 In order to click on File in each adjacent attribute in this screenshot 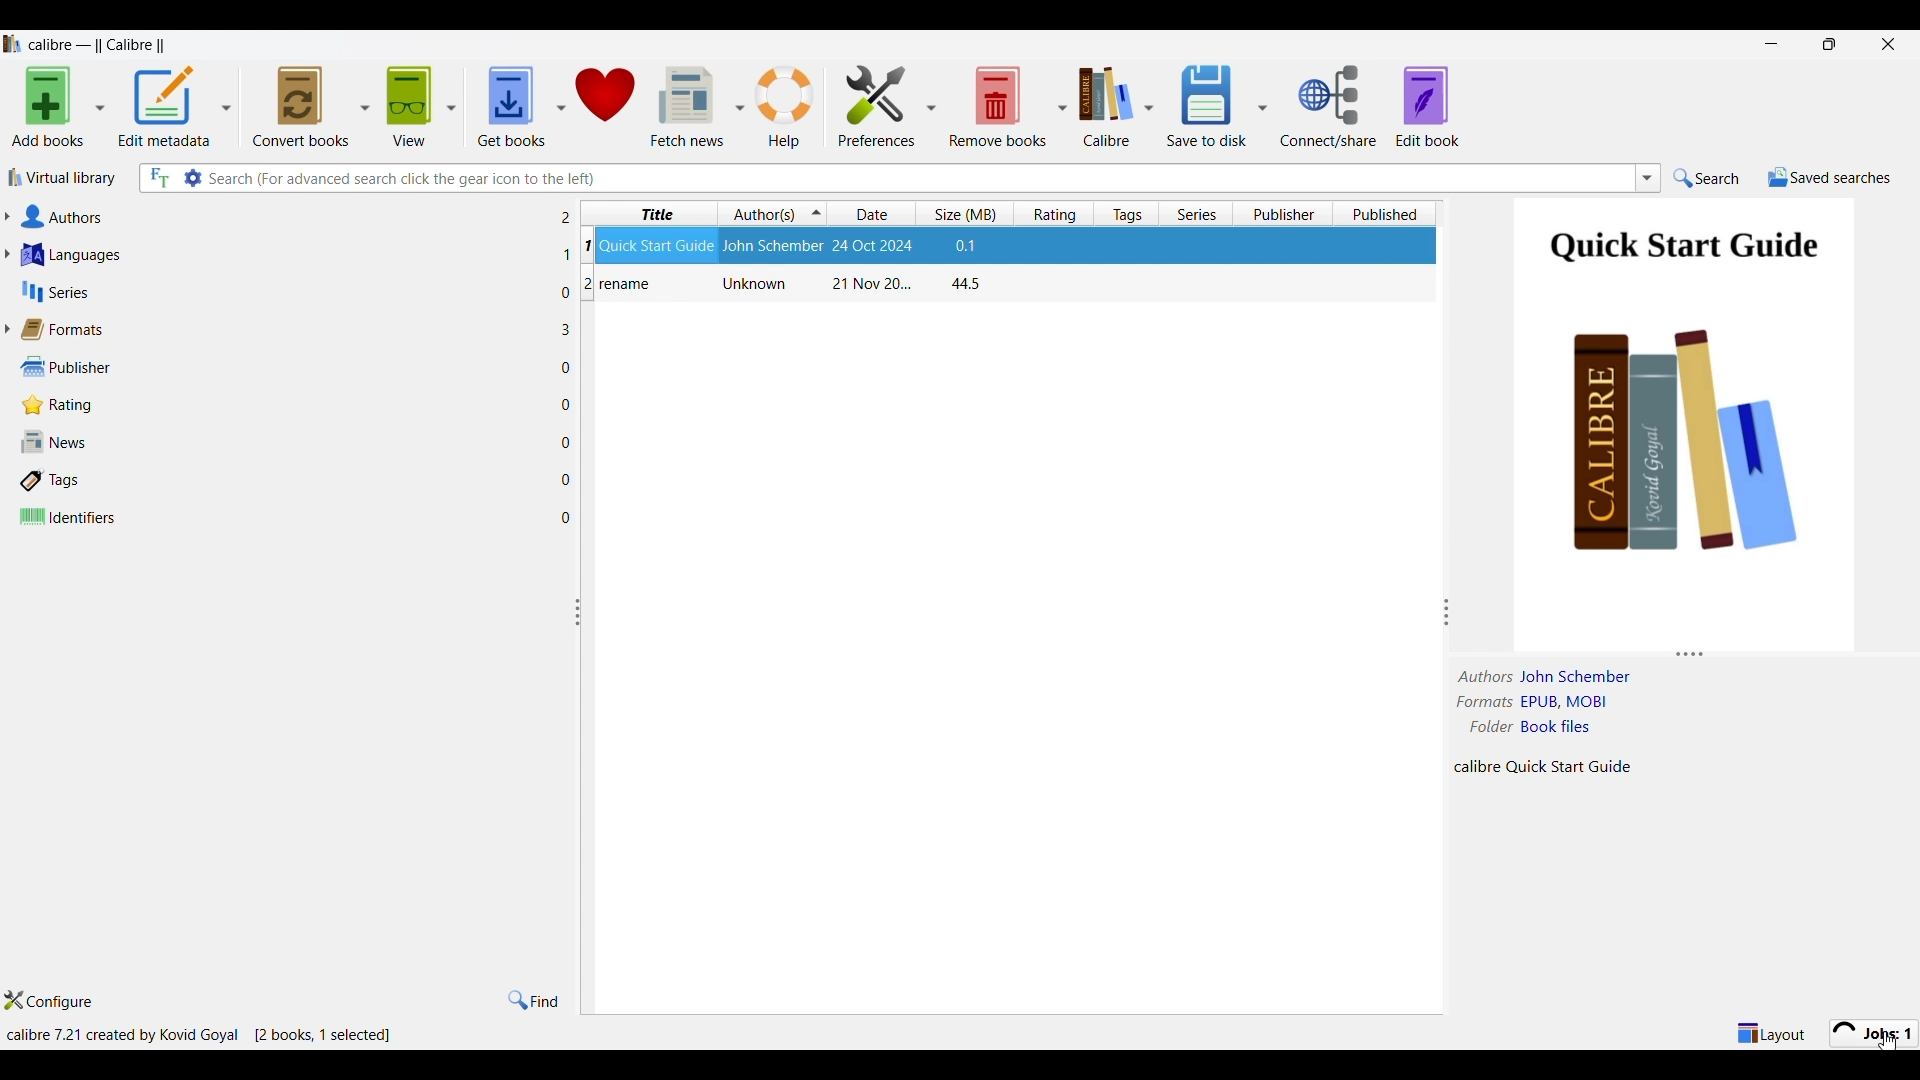, I will do `click(563, 368)`.